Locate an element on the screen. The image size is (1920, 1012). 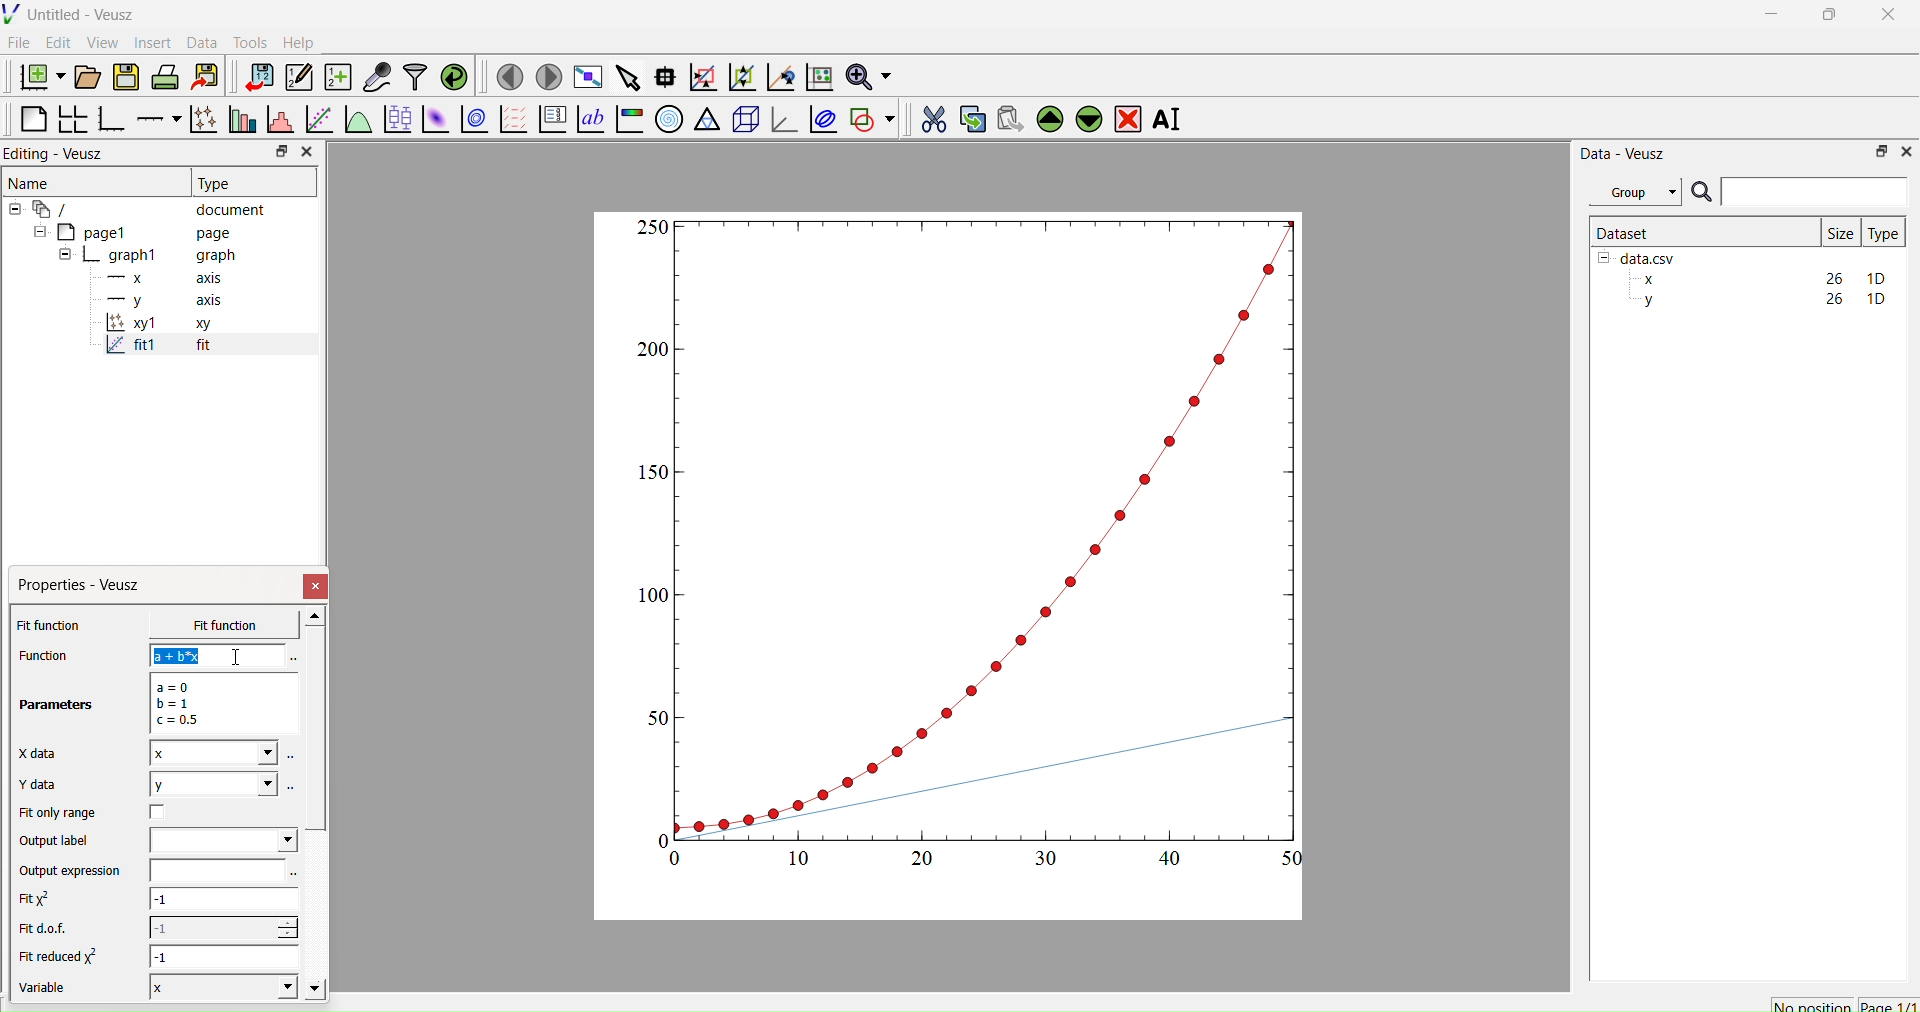
Ternary graph is located at coordinates (708, 118).